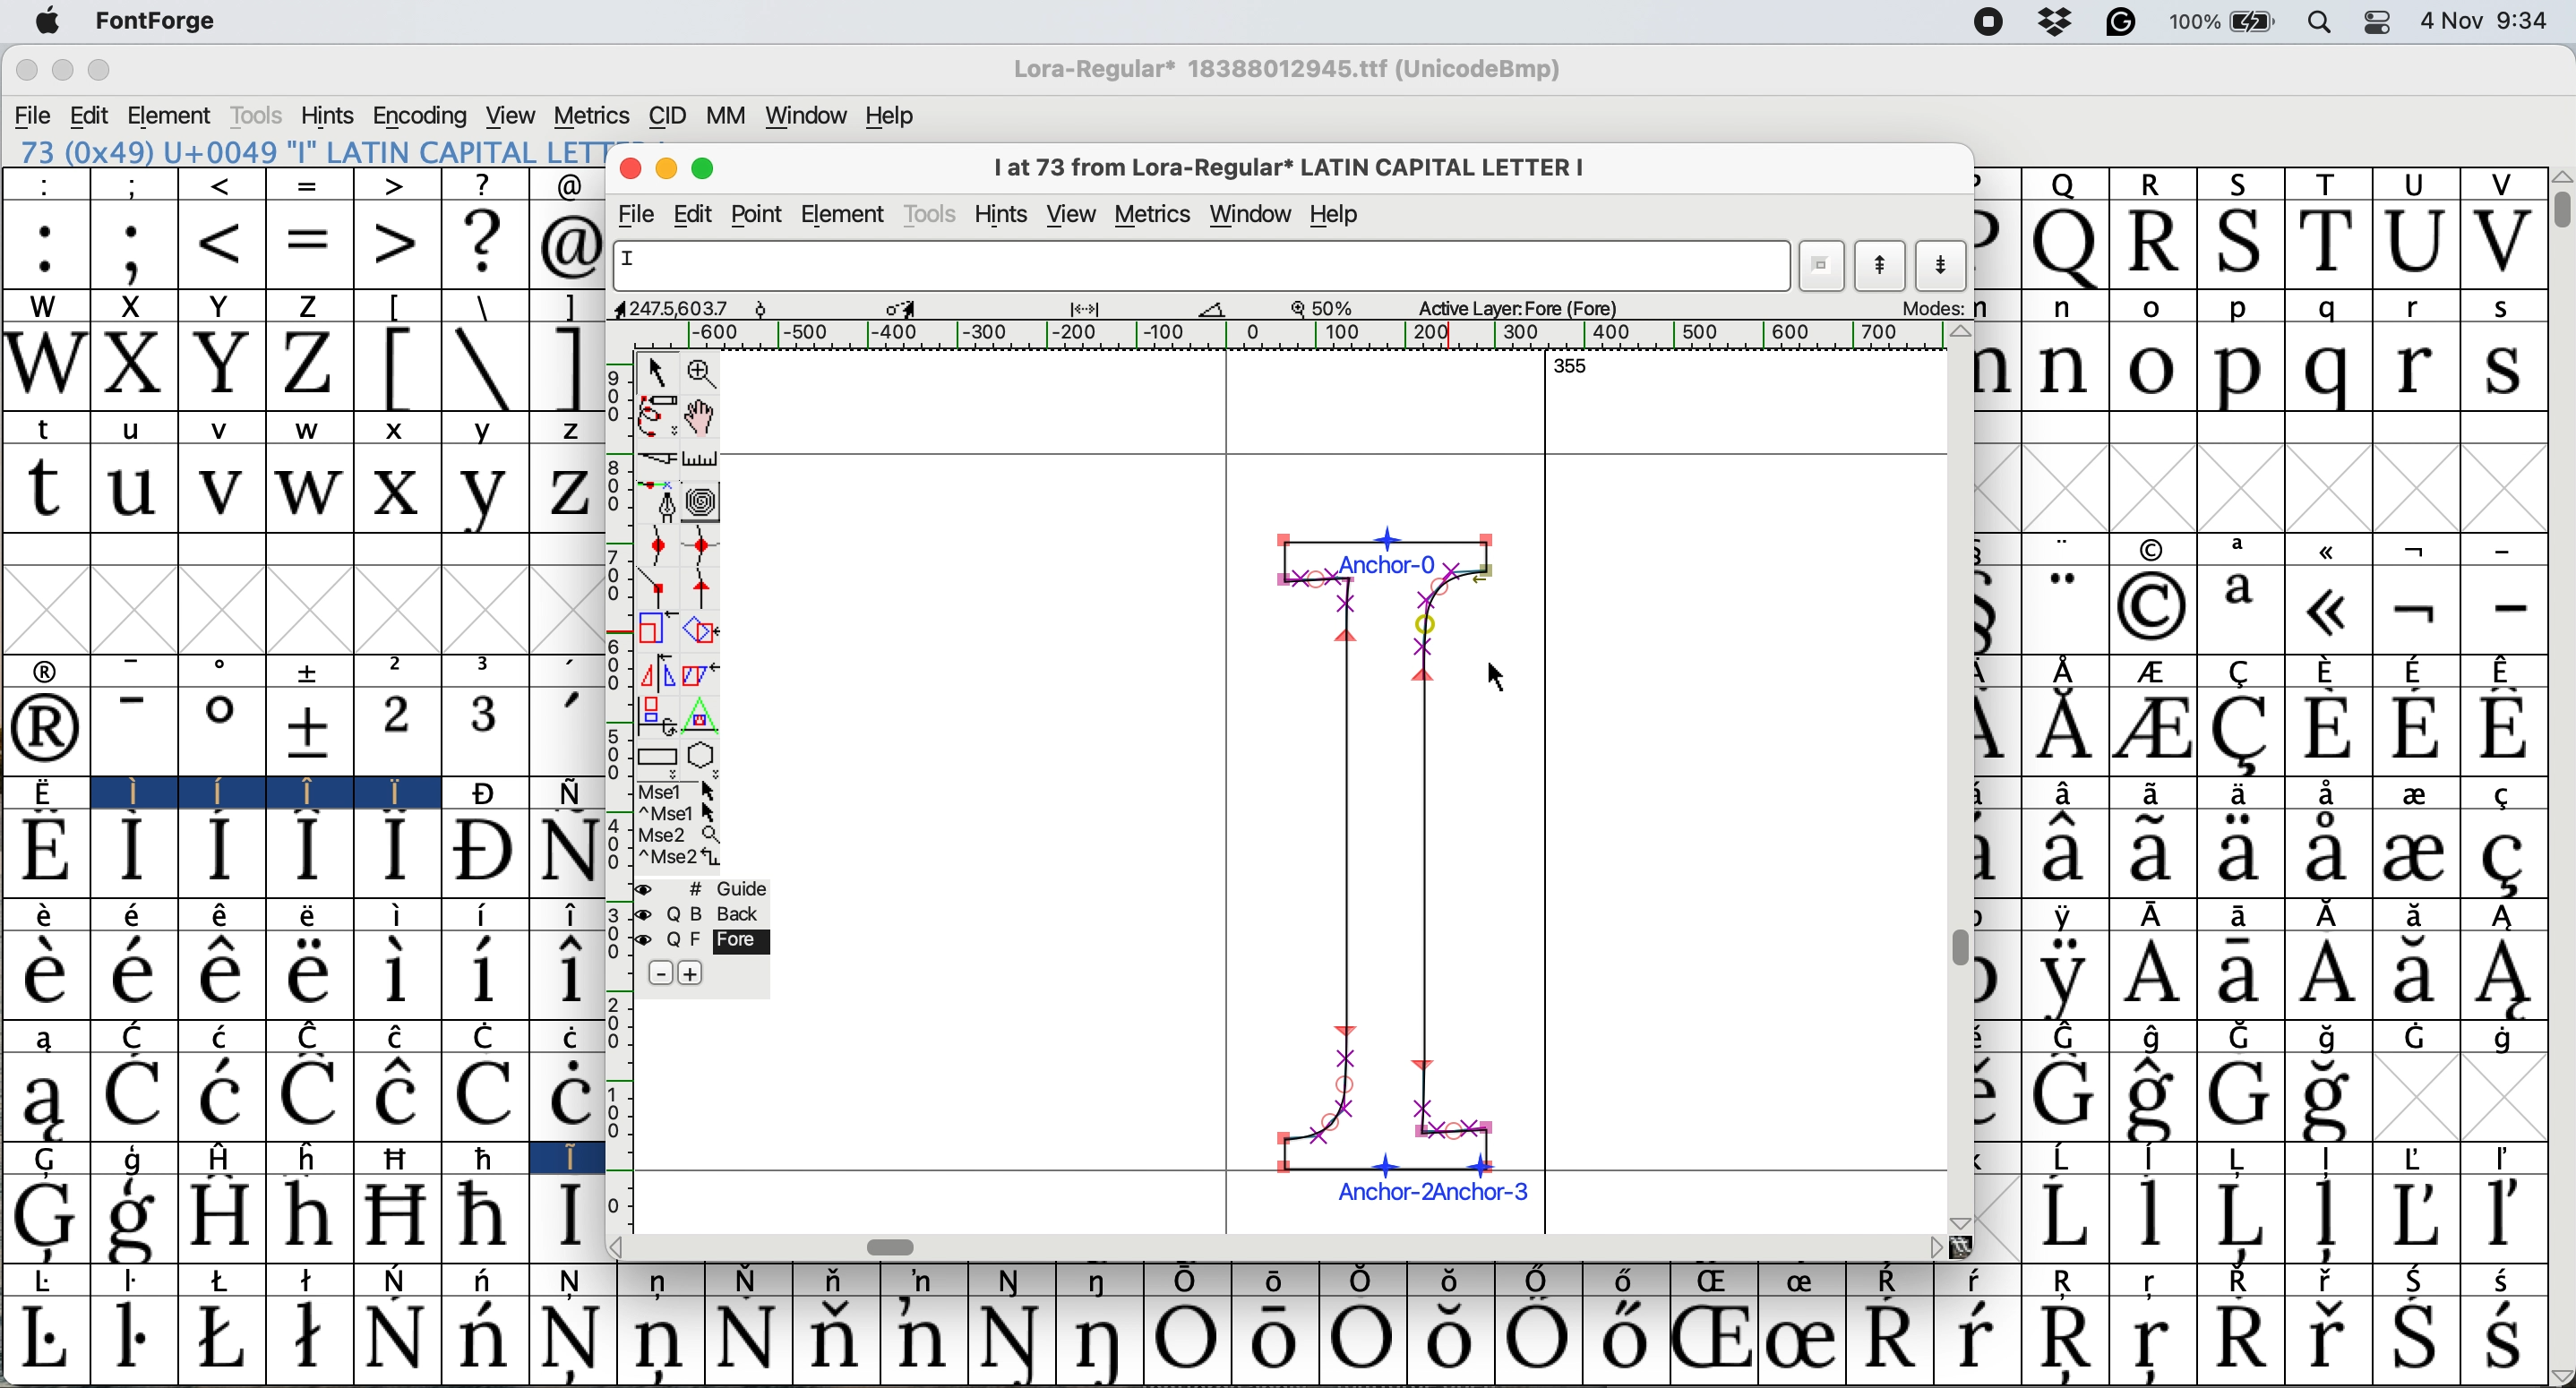 The width and height of the screenshot is (2576, 1388). What do you see at coordinates (921, 1338) in the screenshot?
I see `Symbol` at bounding box center [921, 1338].